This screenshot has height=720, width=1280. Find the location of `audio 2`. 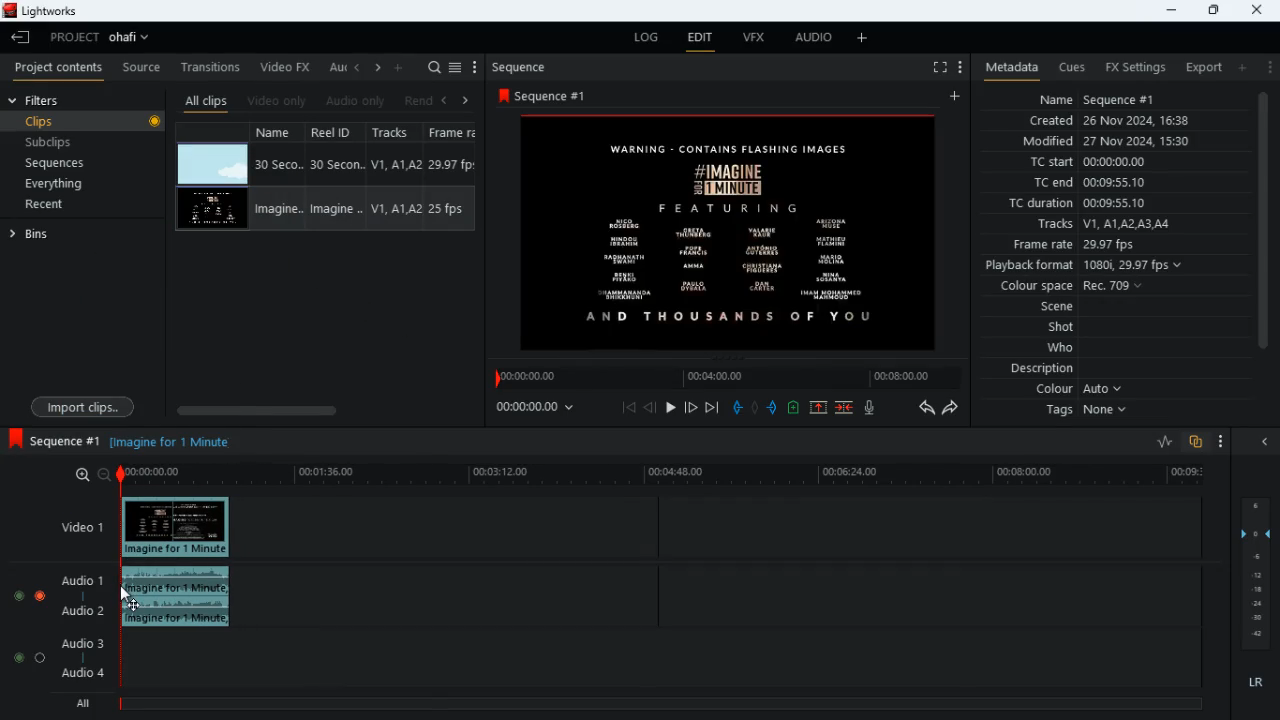

audio 2 is located at coordinates (78, 613).